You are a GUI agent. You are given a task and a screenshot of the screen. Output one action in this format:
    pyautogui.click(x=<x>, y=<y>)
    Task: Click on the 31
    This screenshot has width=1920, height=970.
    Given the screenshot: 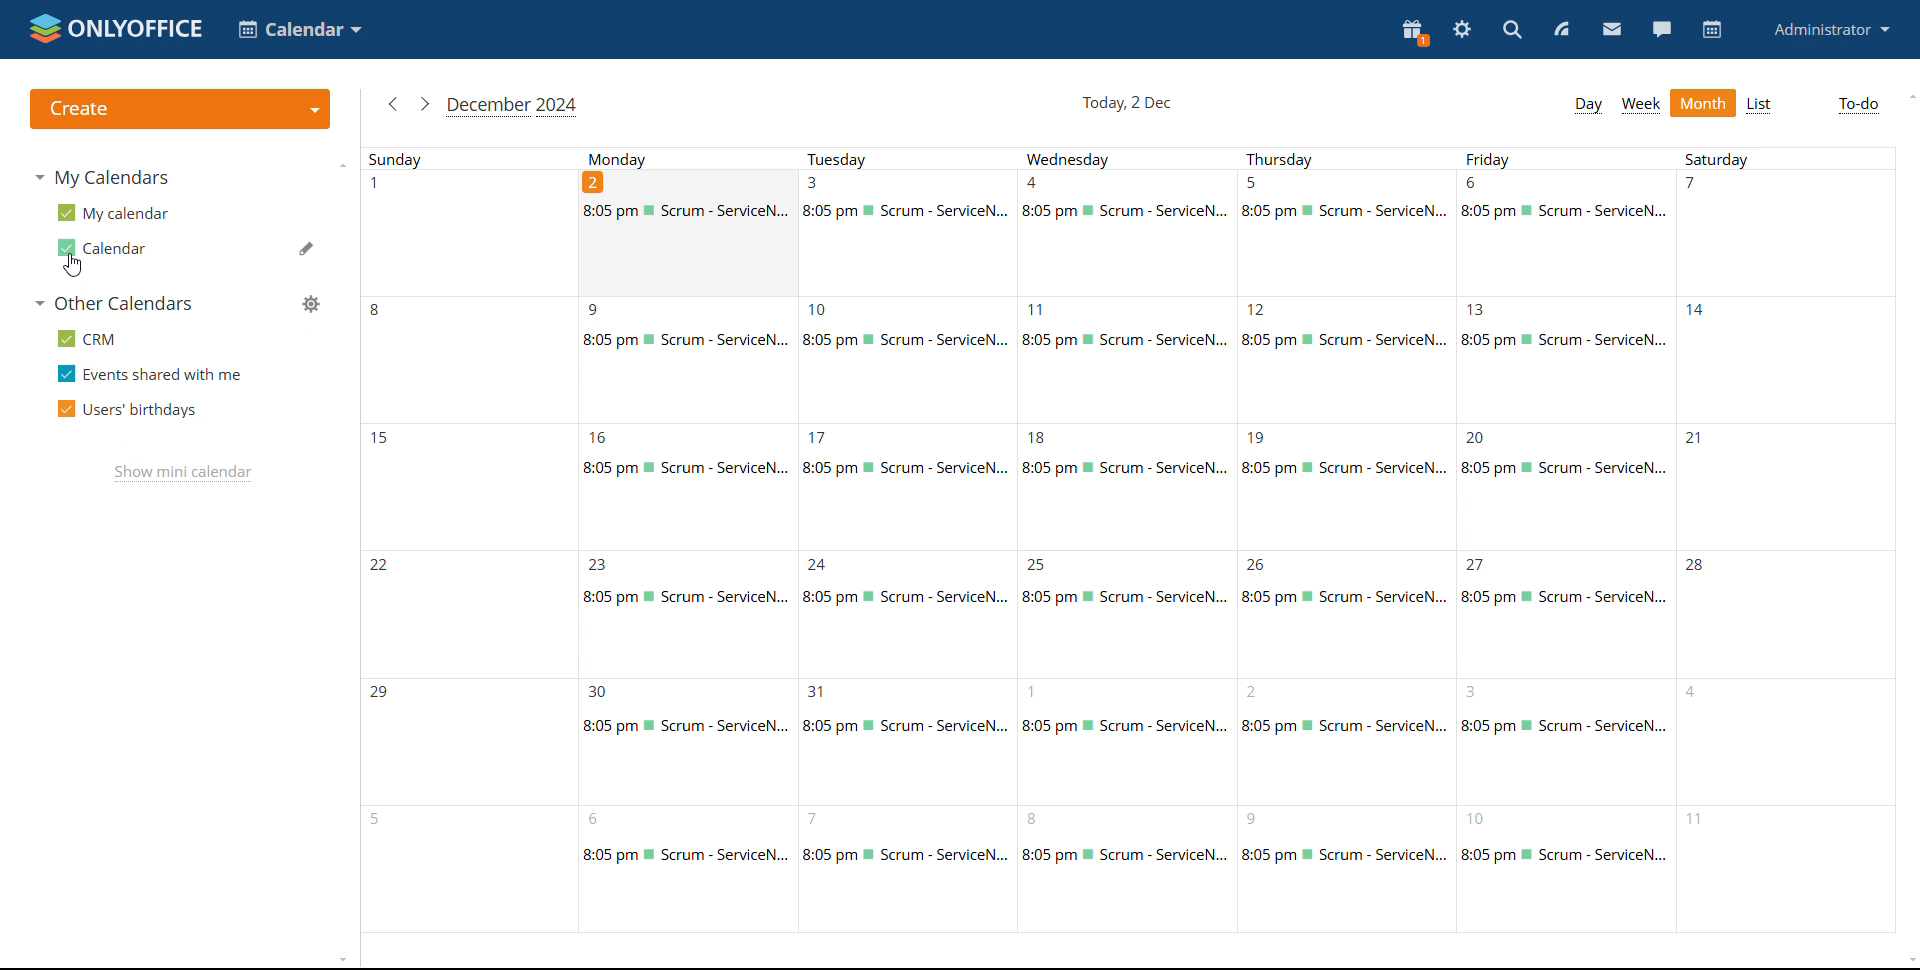 What is the action you would take?
    pyautogui.click(x=903, y=745)
    